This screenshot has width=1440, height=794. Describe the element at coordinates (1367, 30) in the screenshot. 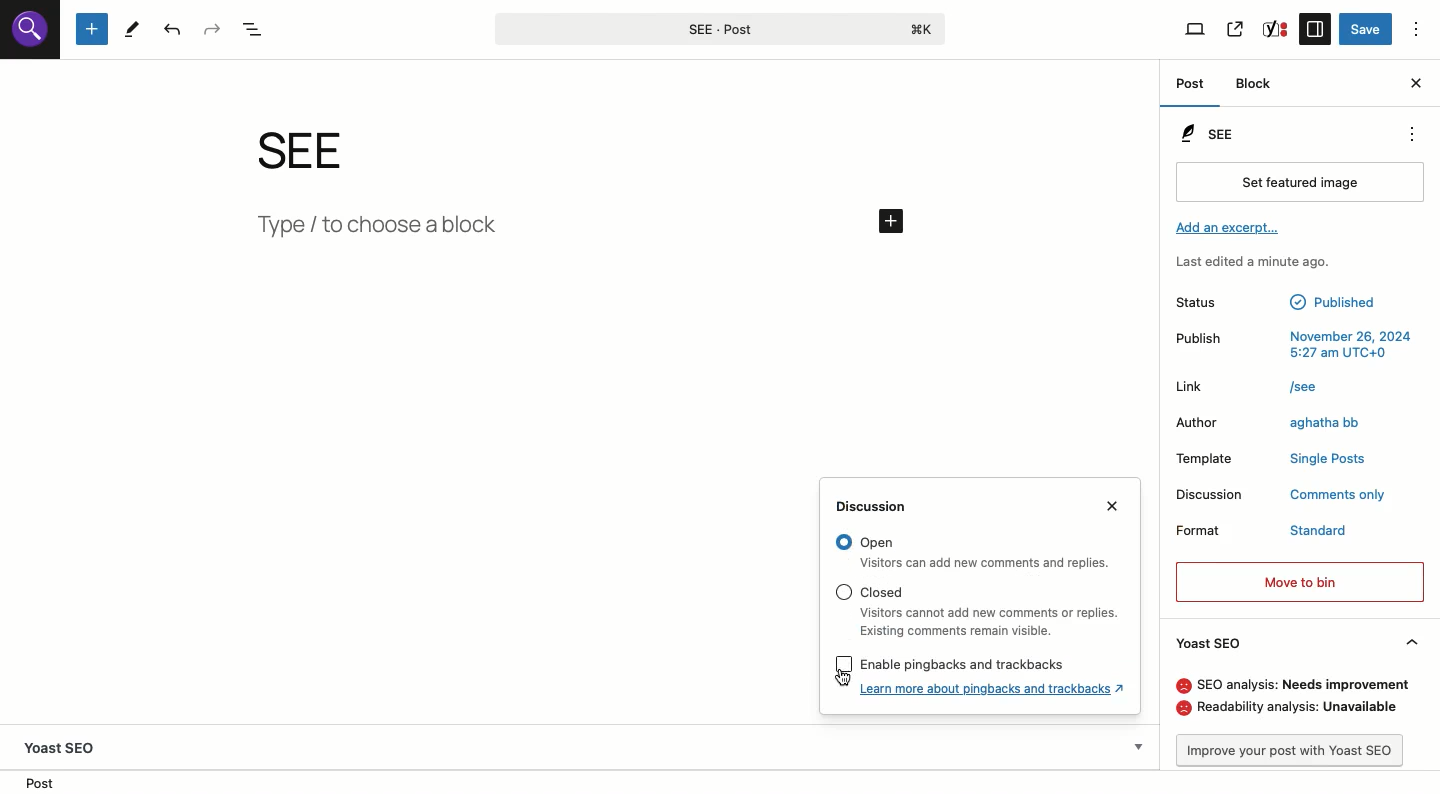

I see `Save` at that location.